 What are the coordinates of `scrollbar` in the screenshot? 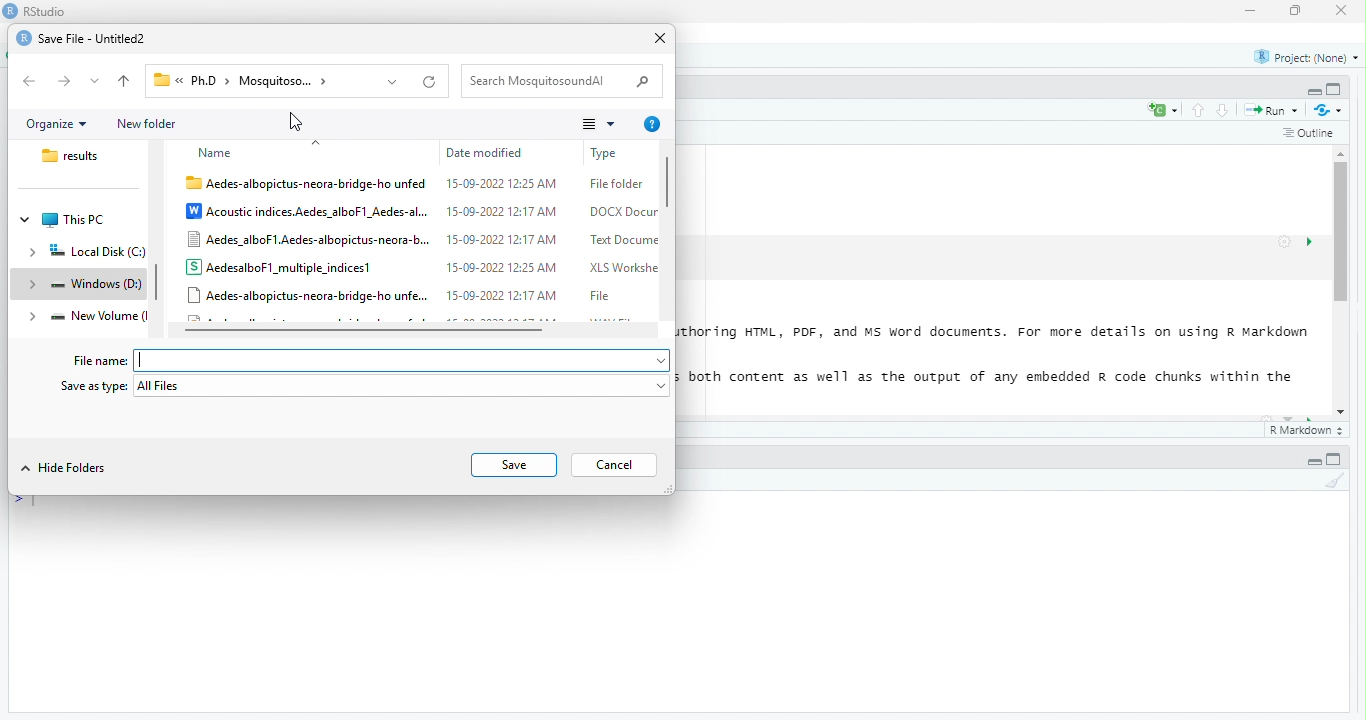 It's located at (414, 330).